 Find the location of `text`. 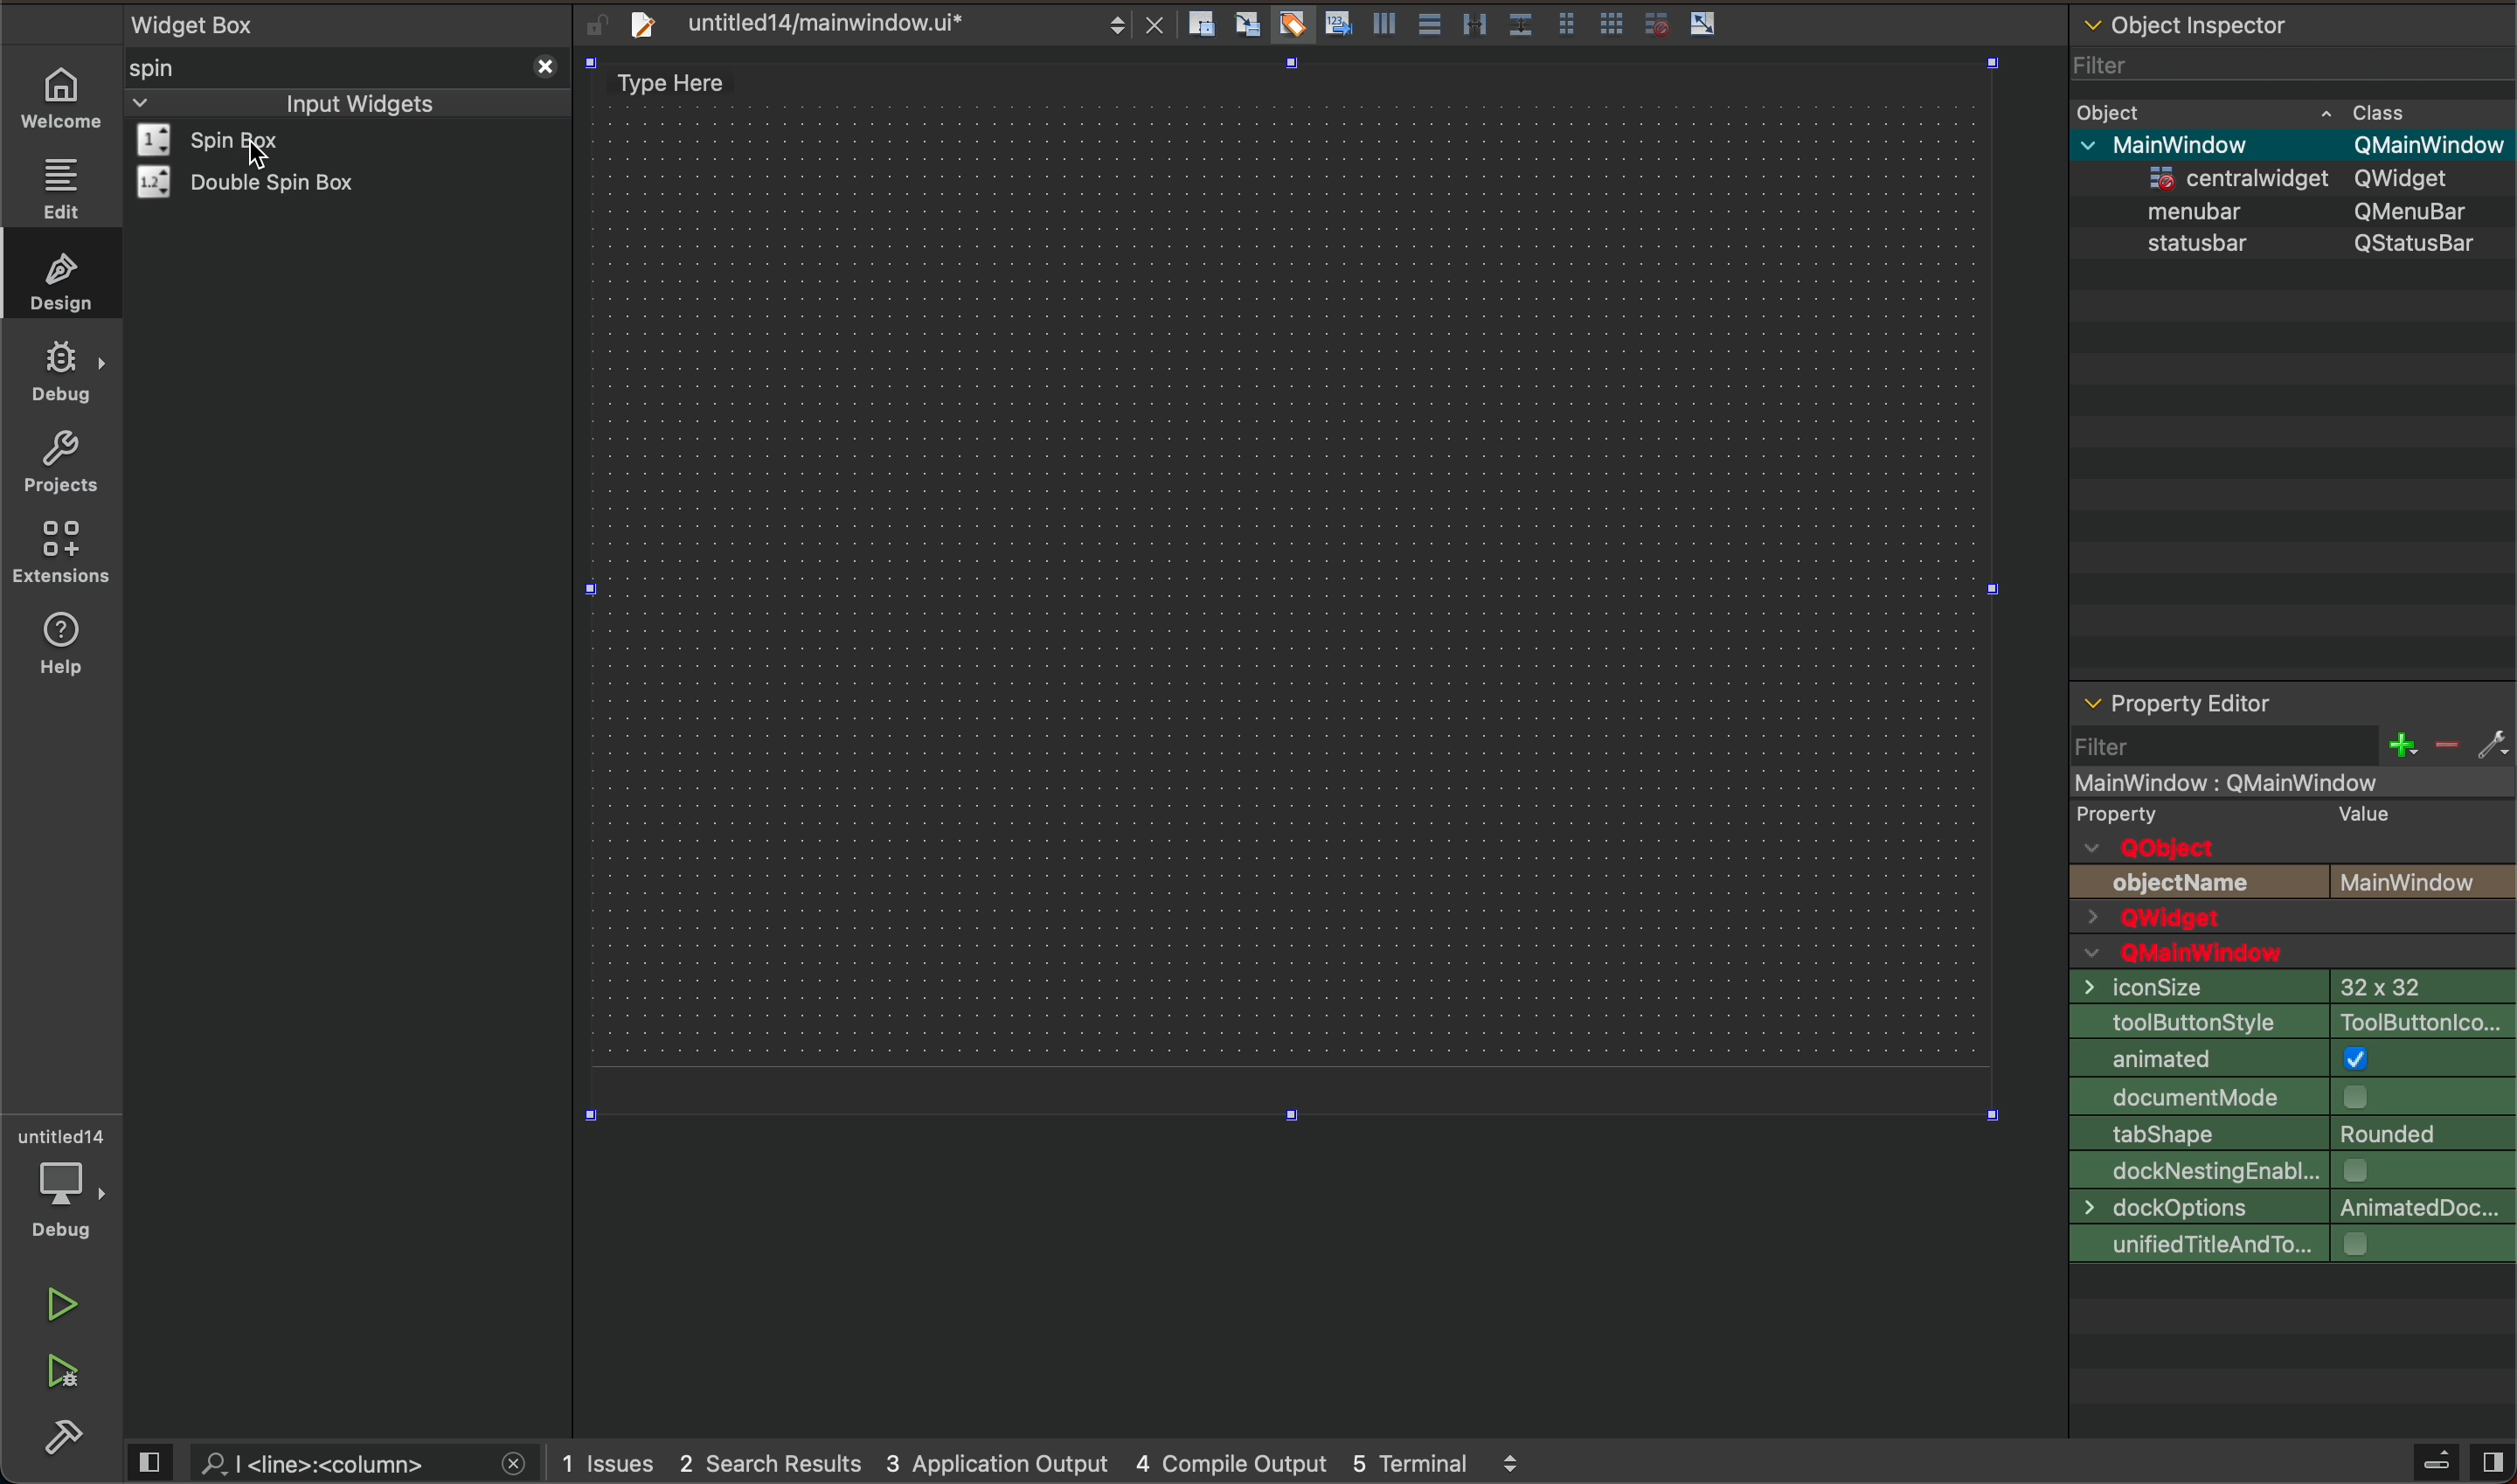

text is located at coordinates (2426, 882).